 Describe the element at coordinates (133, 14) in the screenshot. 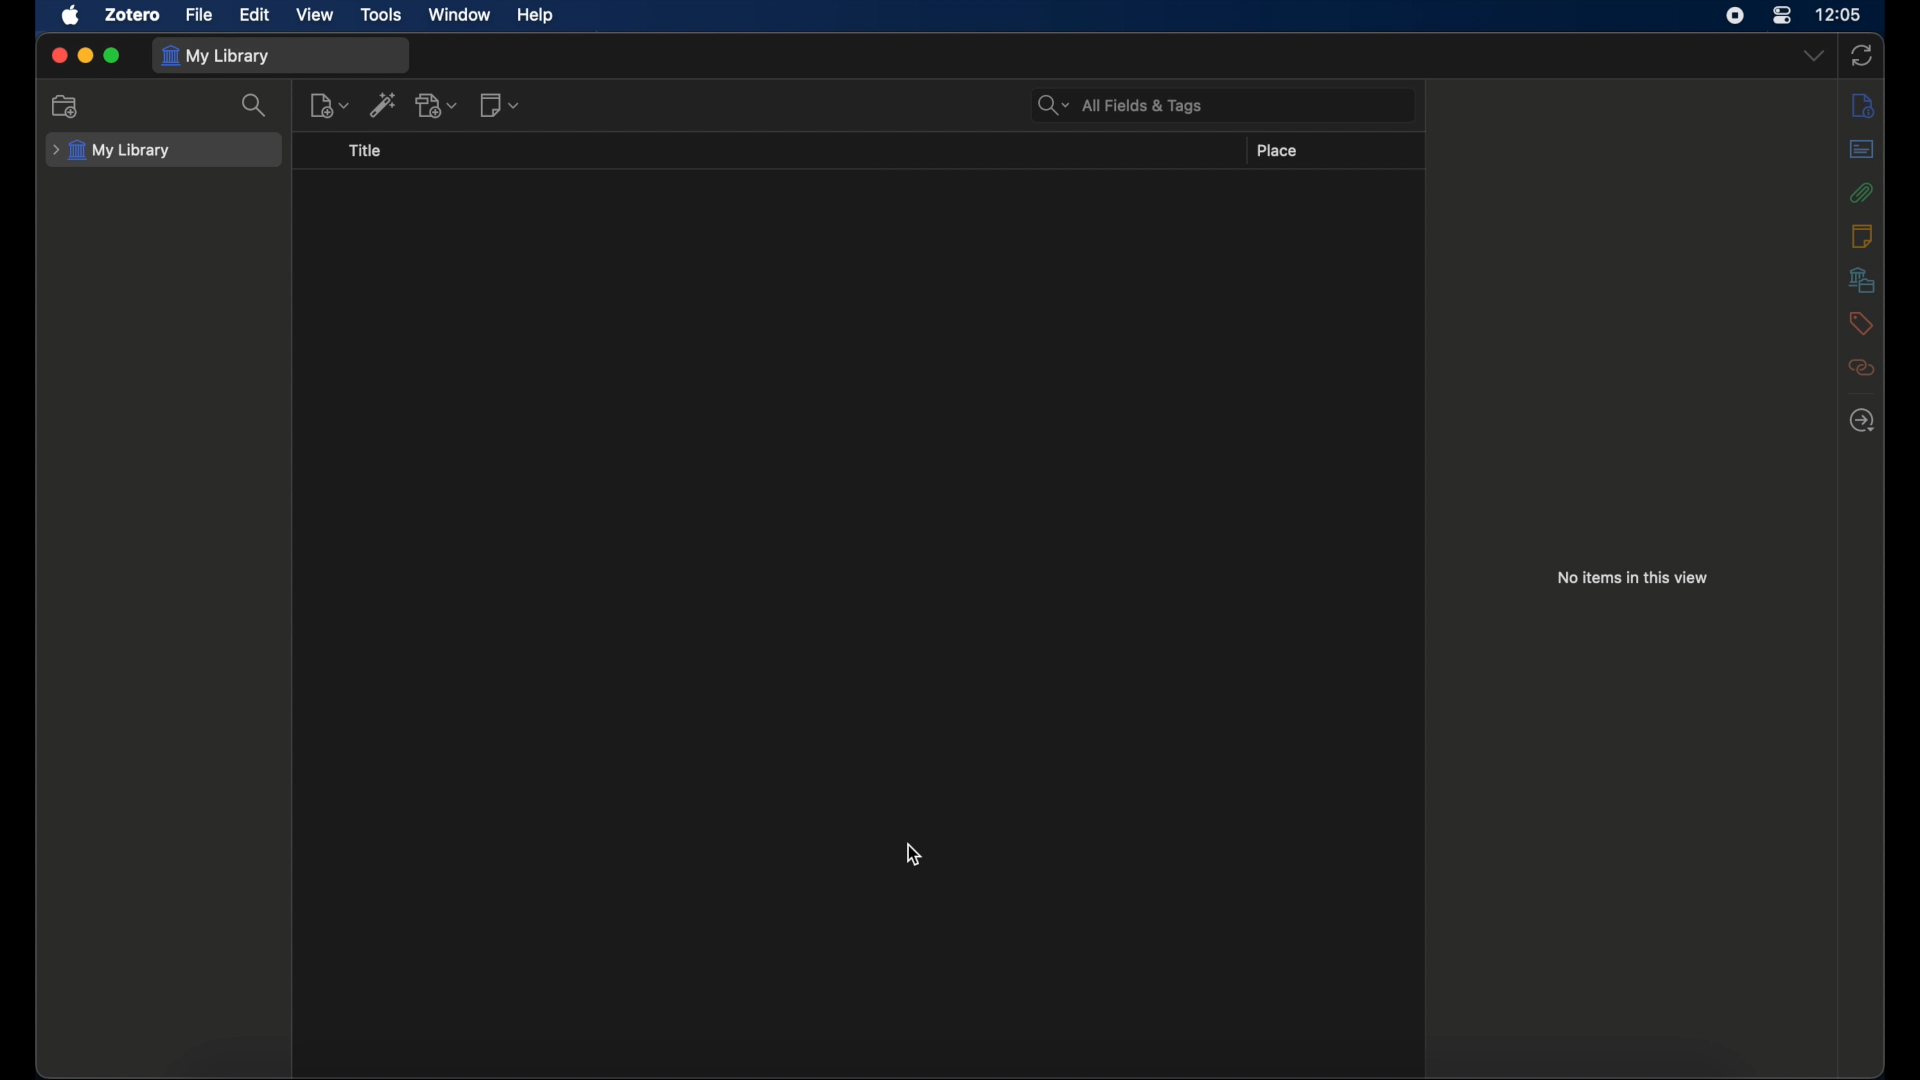

I see `zotero` at that location.